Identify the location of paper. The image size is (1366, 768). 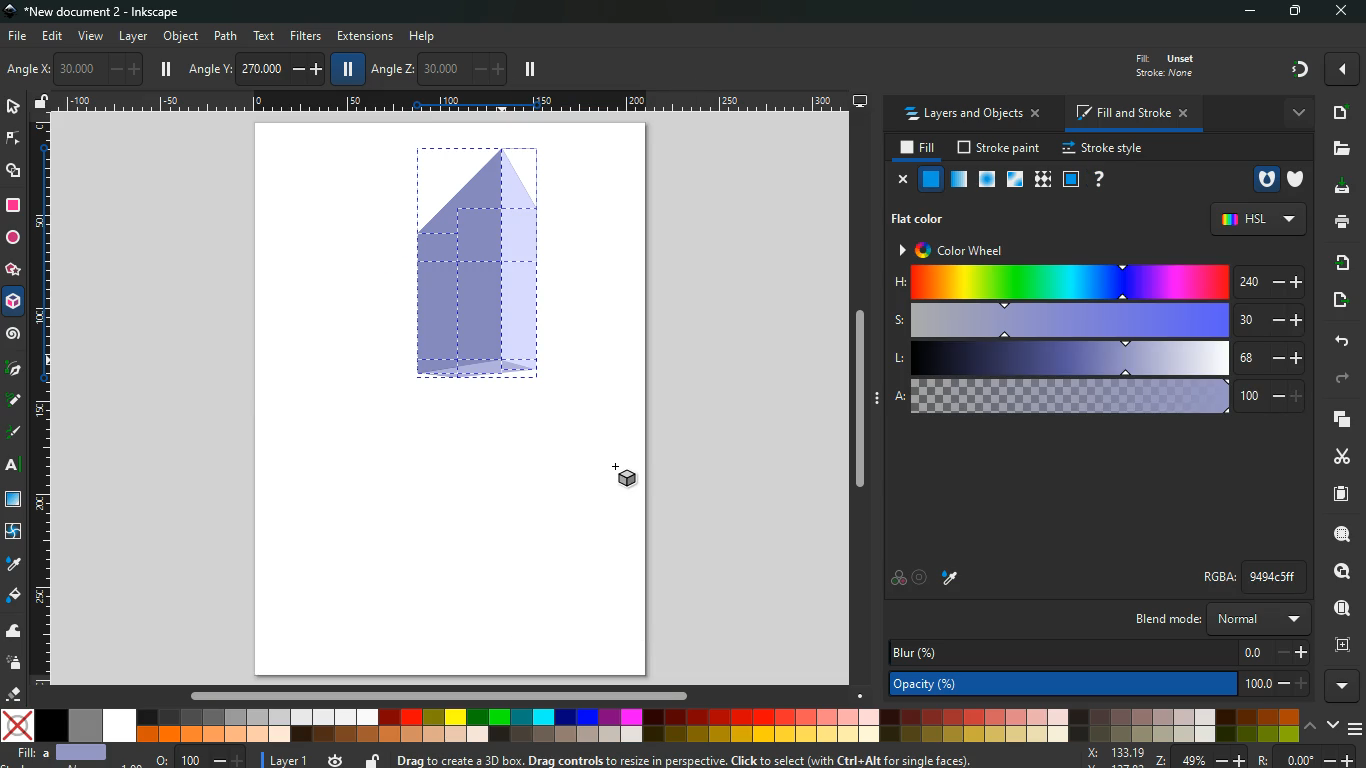
(1339, 494).